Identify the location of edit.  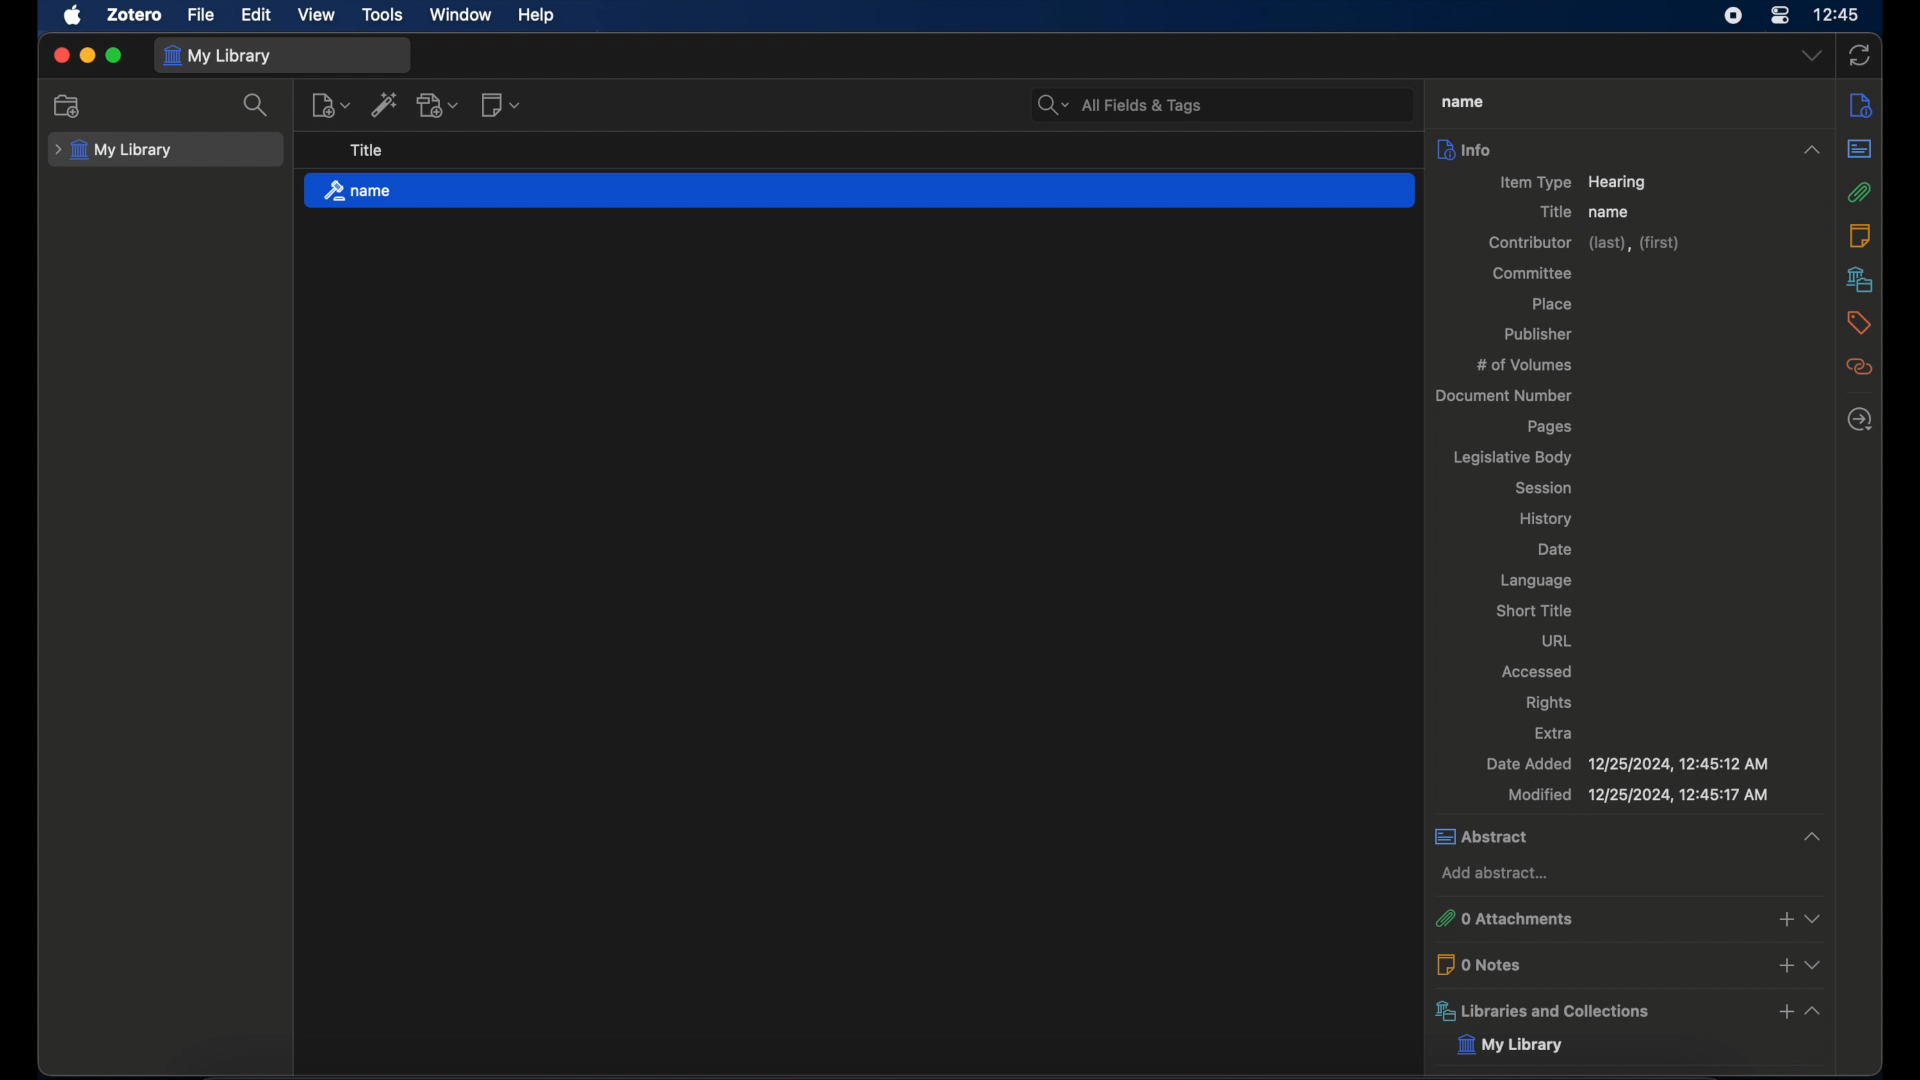
(258, 15).